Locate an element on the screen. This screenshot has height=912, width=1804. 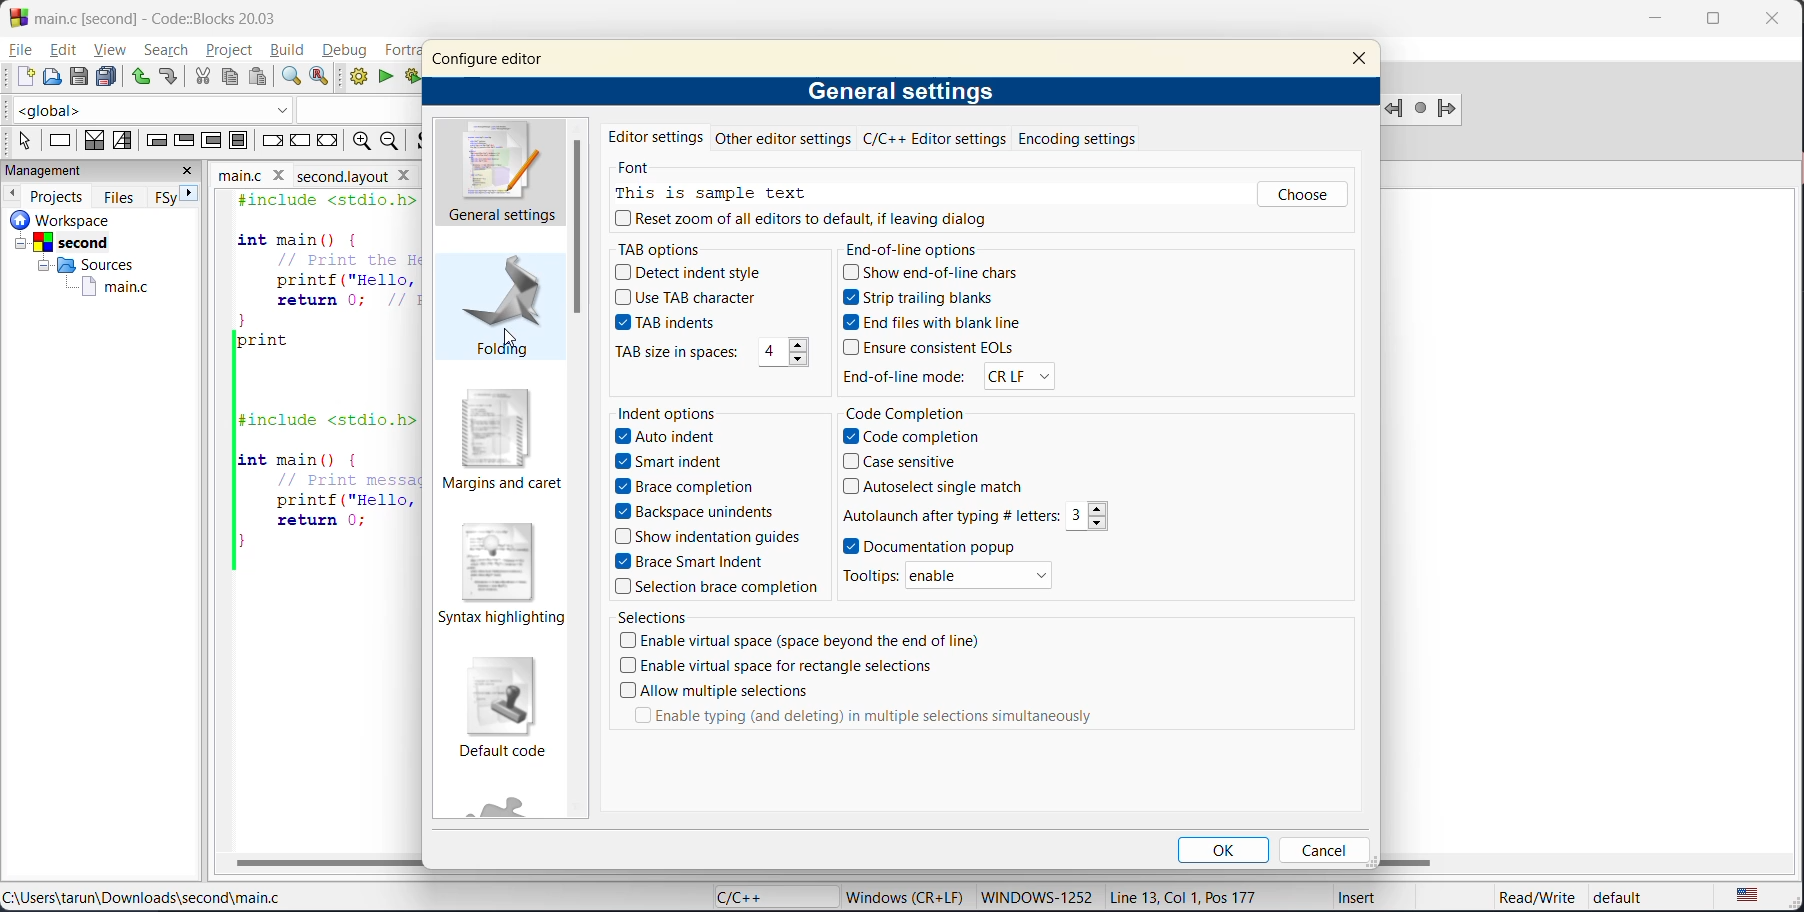
projects is located at coordinates (59, 194).